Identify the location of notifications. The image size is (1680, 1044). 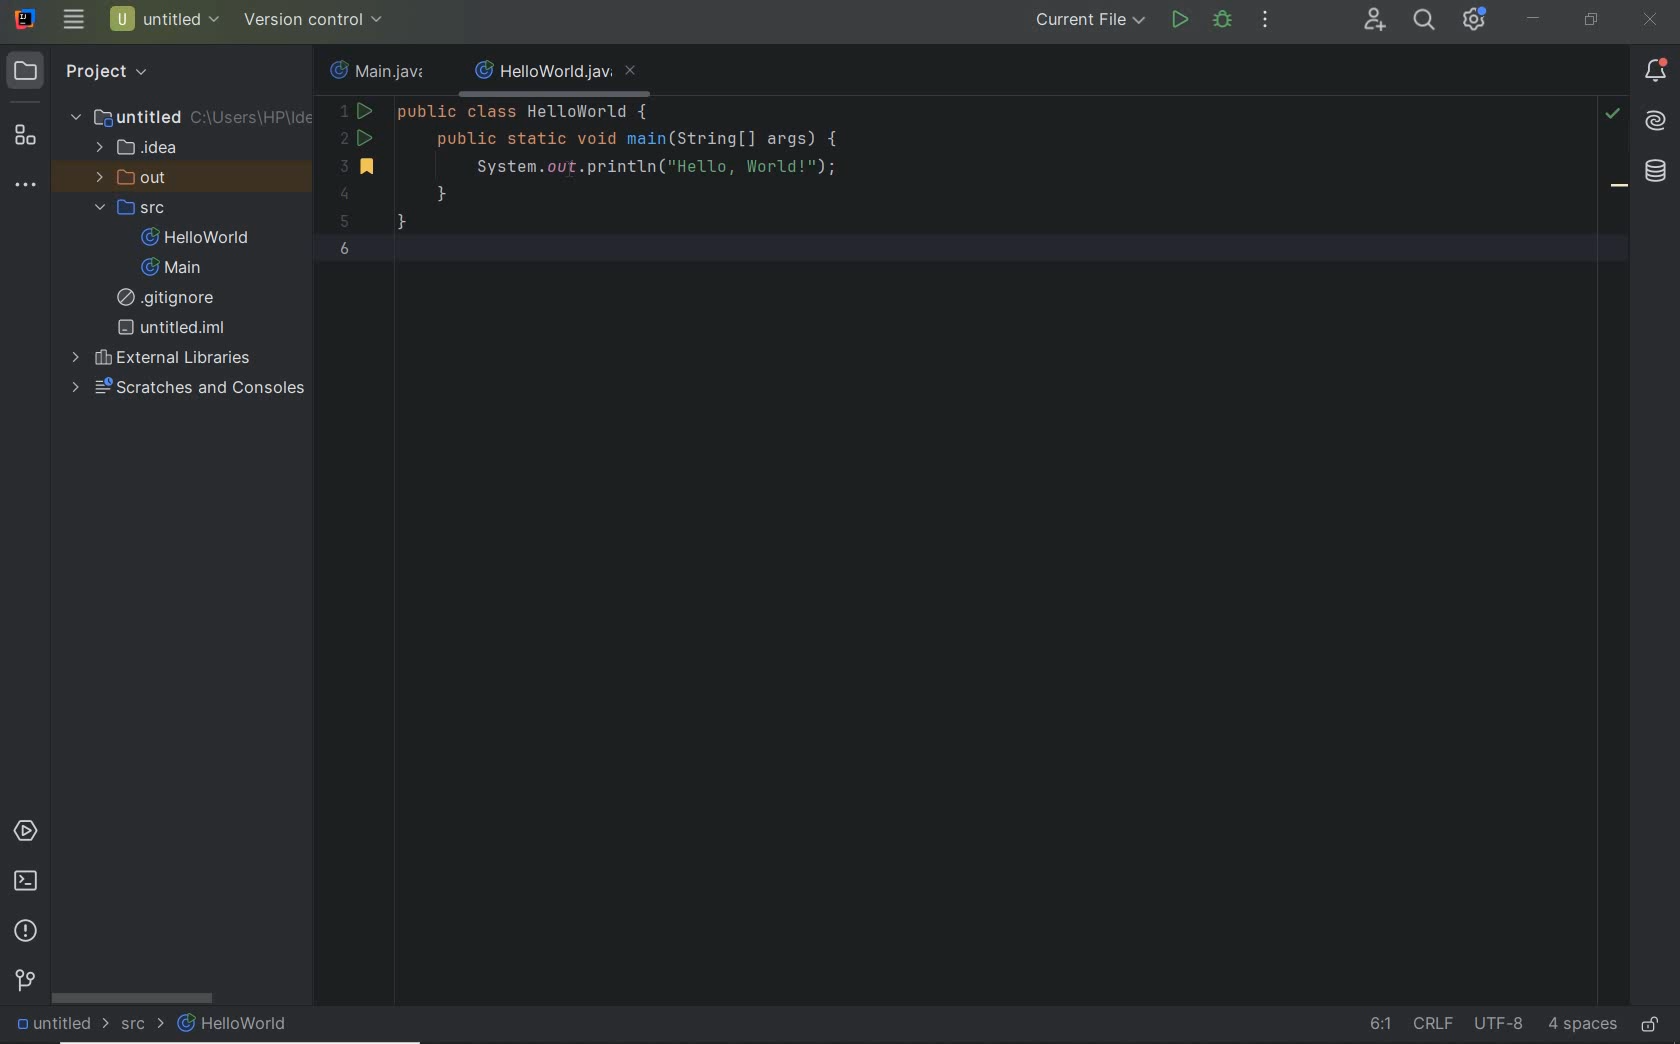
(1656, 73).